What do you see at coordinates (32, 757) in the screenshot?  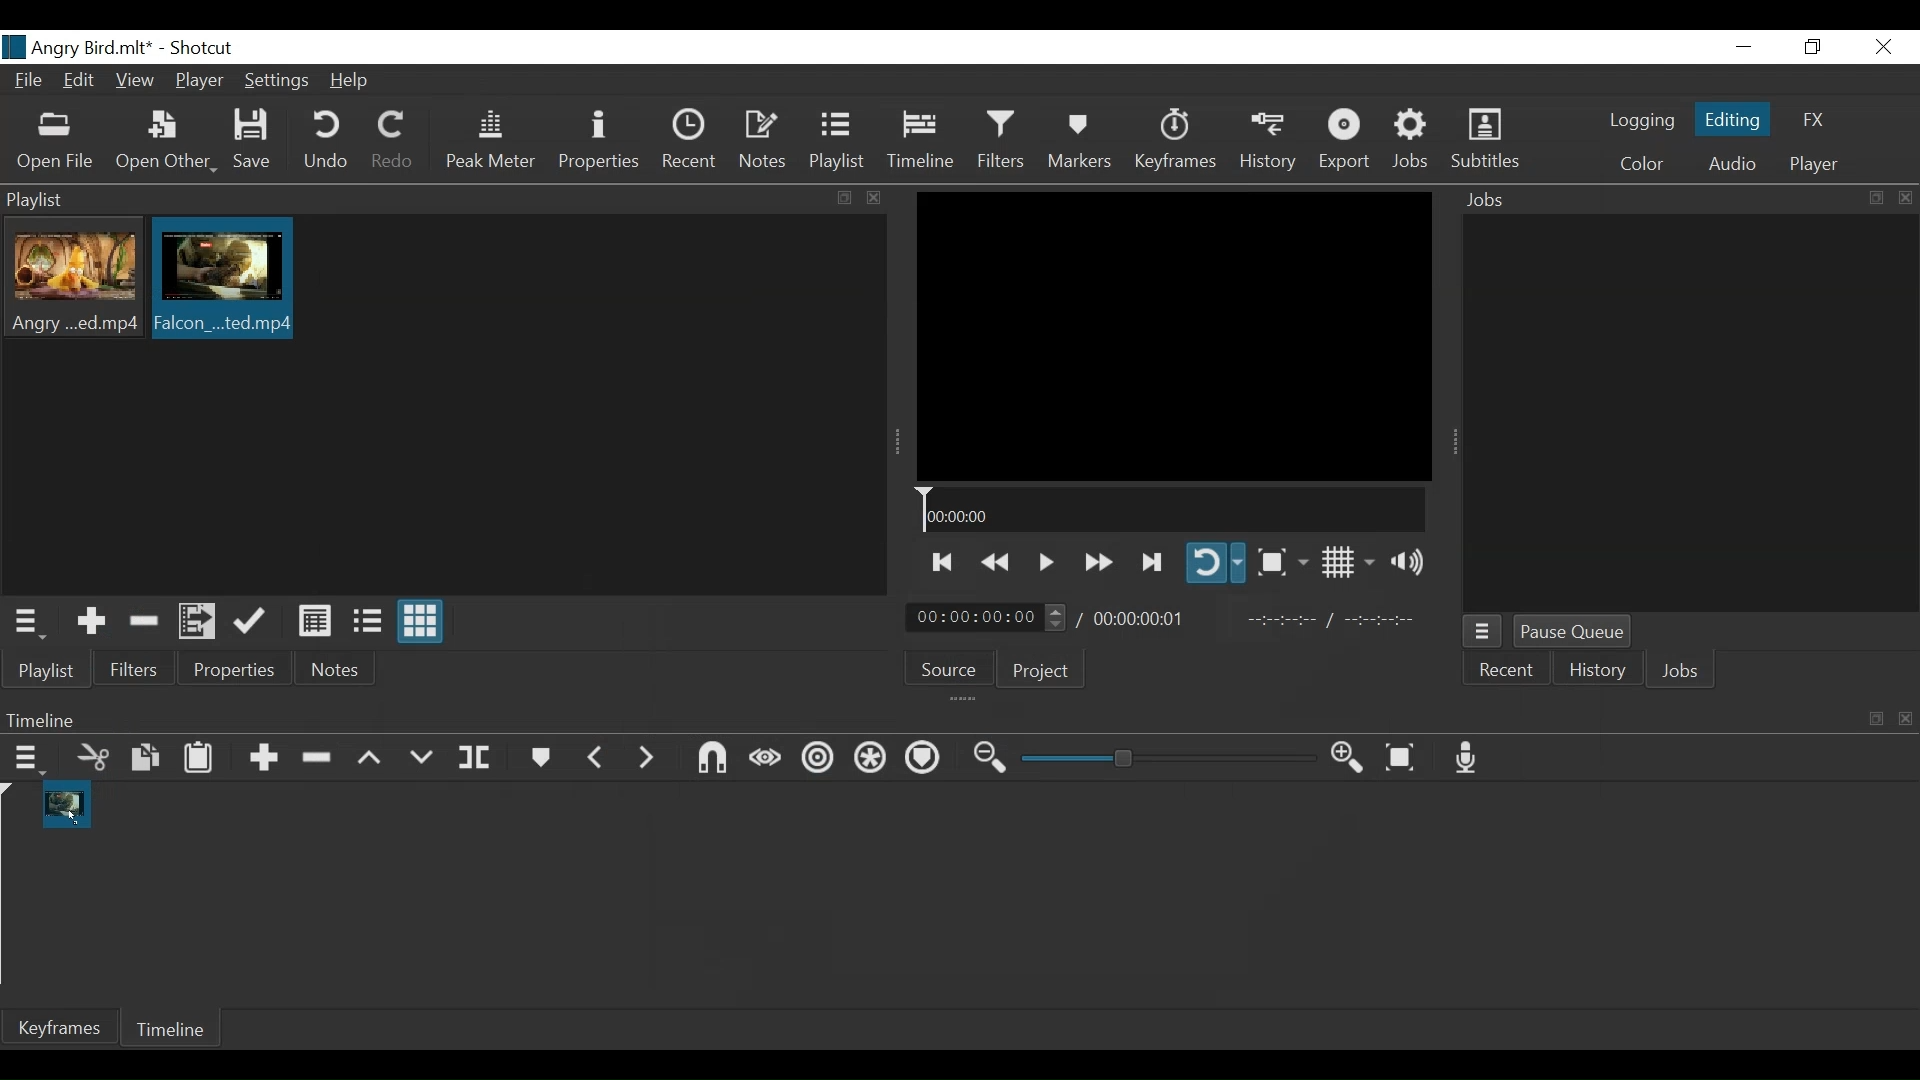 I see `Timeline menu` at bounding box center [32, 757].